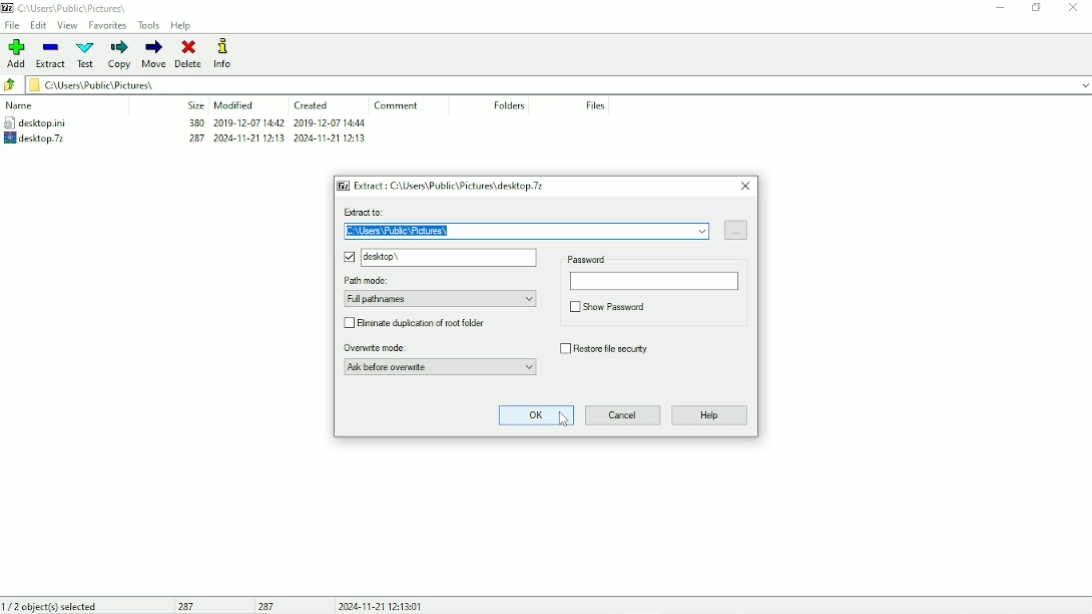 The image size is (1092, 614). Describe the element at coordinates (615, 347) in the screenshot. I see `Restore file security` at that location.